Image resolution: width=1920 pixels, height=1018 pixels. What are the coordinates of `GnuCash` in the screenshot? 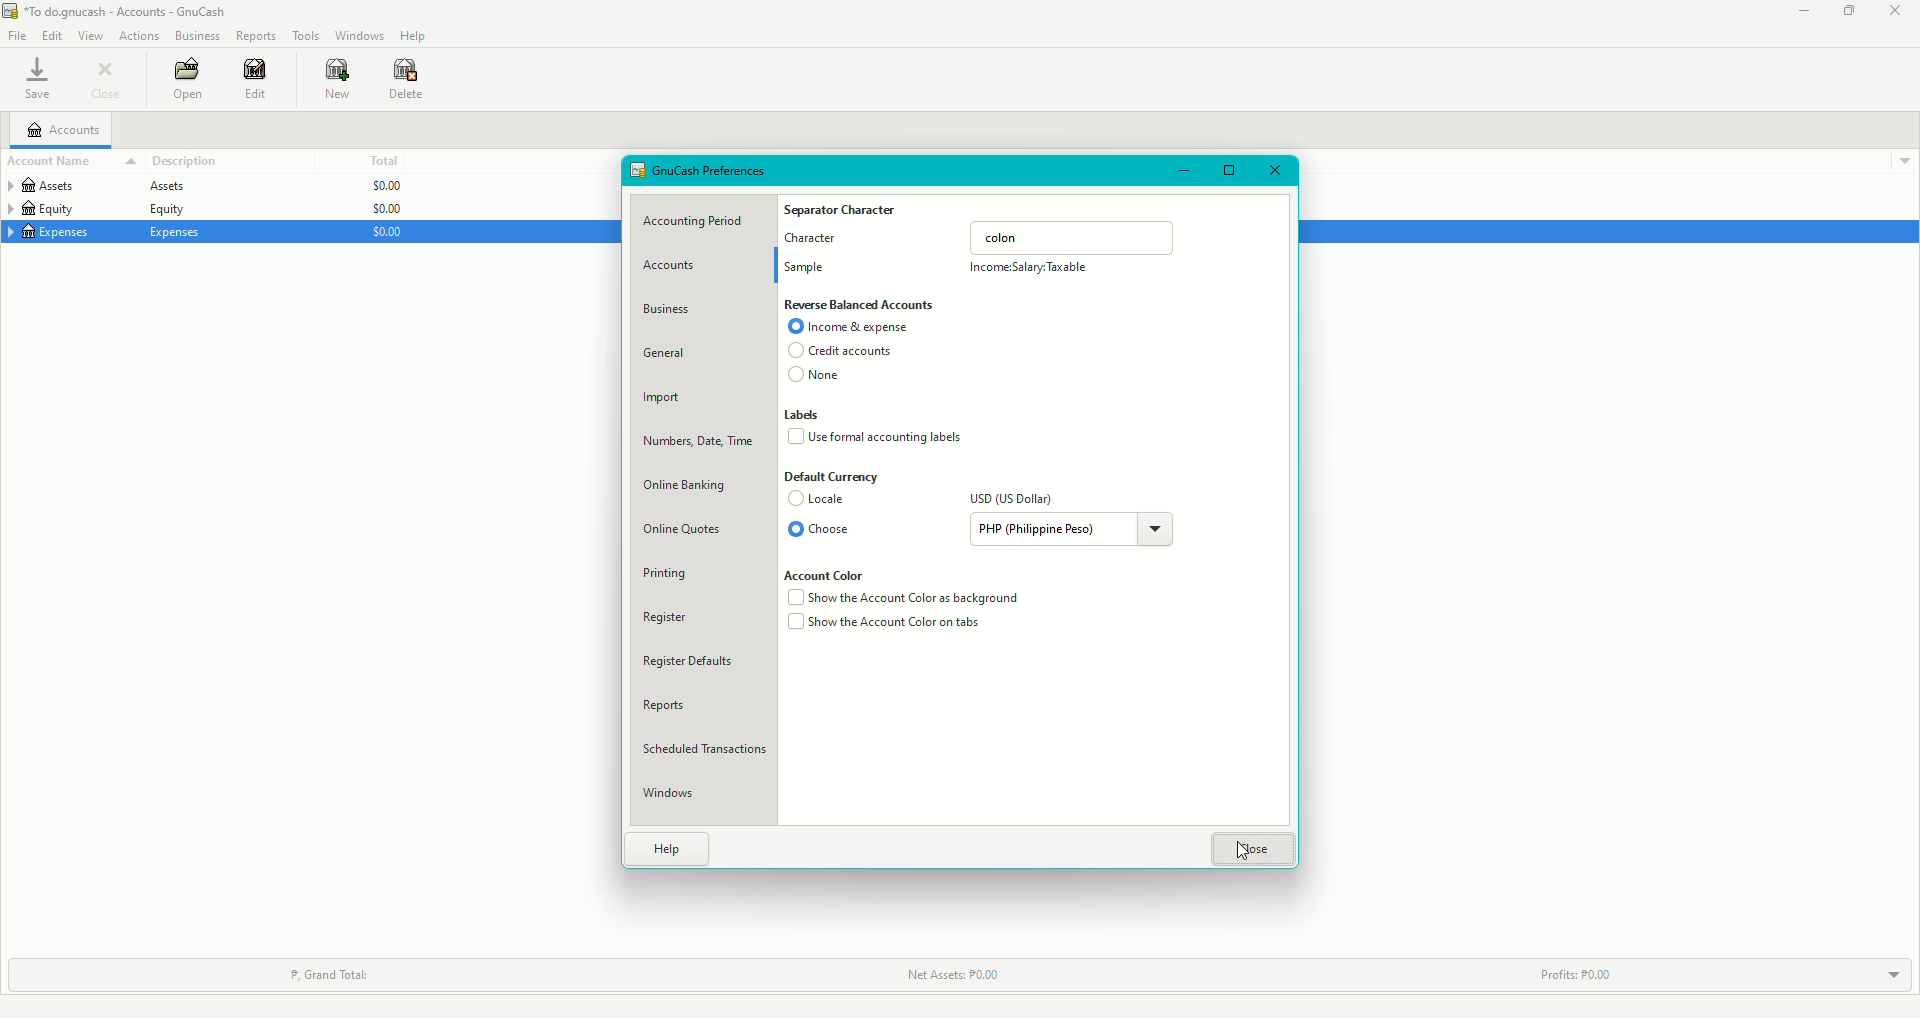 It's located at (119, 11).